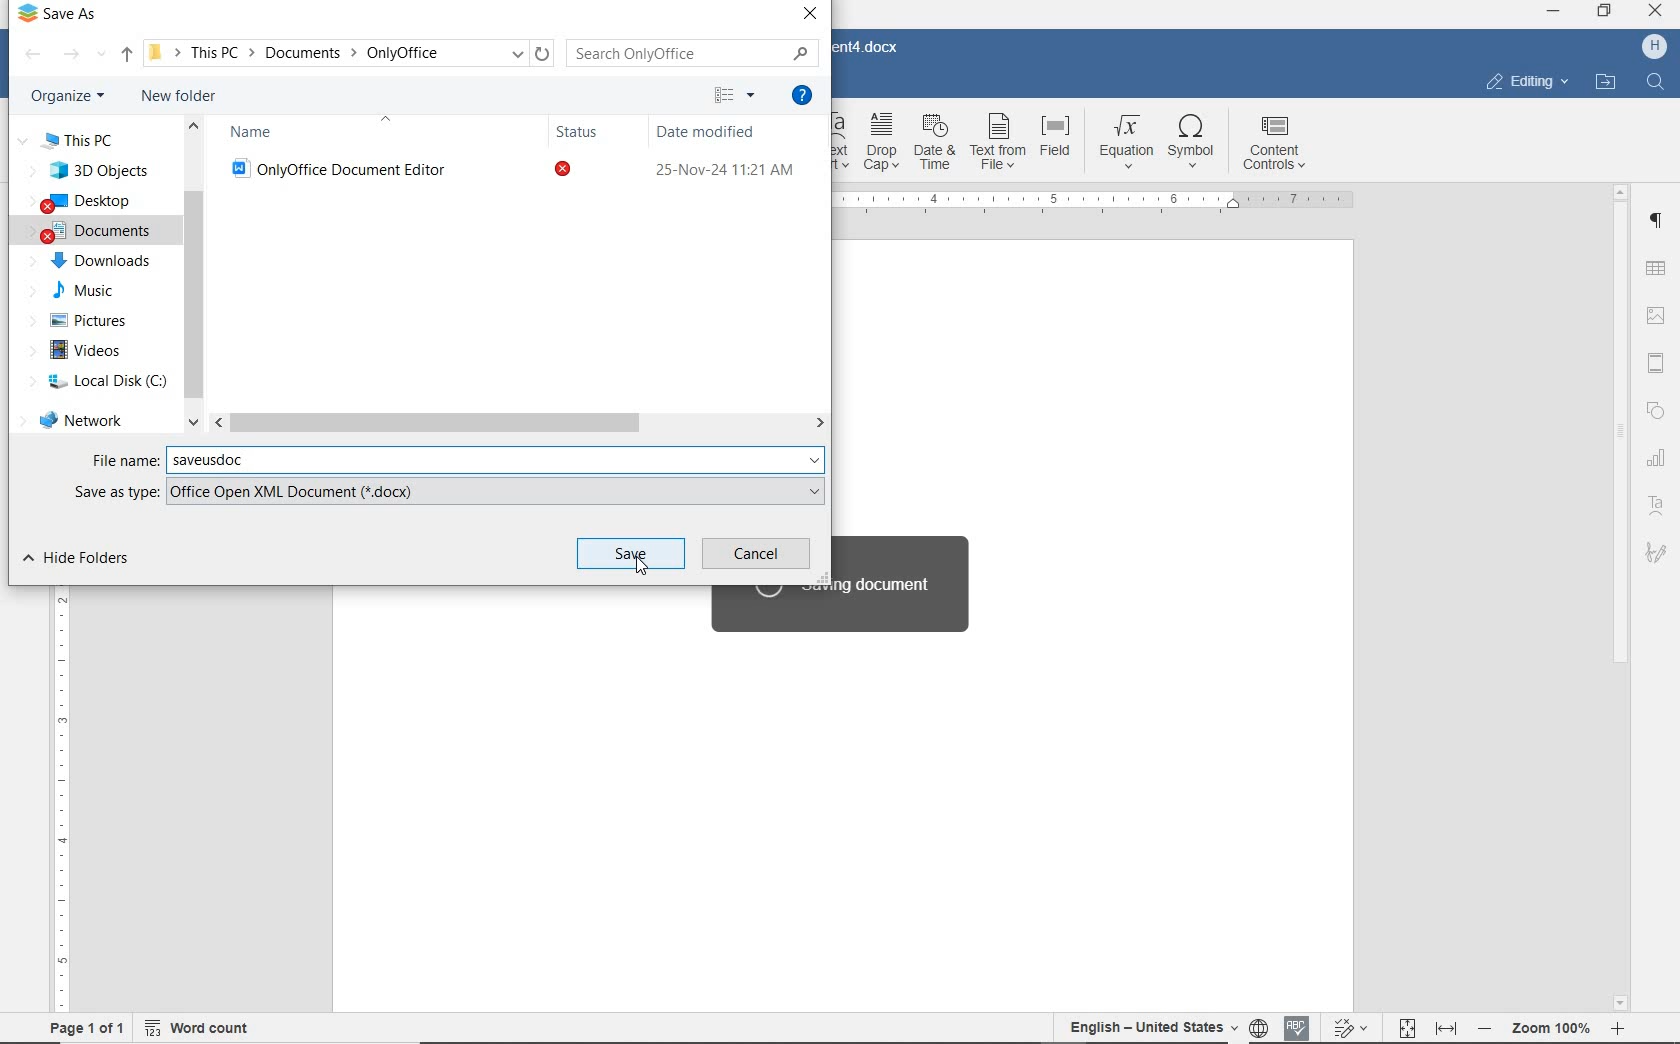 The image size is (1680, 1044). What do you see at coordinates (543, 60) in the screenshot?
I see `refresh` at bounding box center [543, 60].